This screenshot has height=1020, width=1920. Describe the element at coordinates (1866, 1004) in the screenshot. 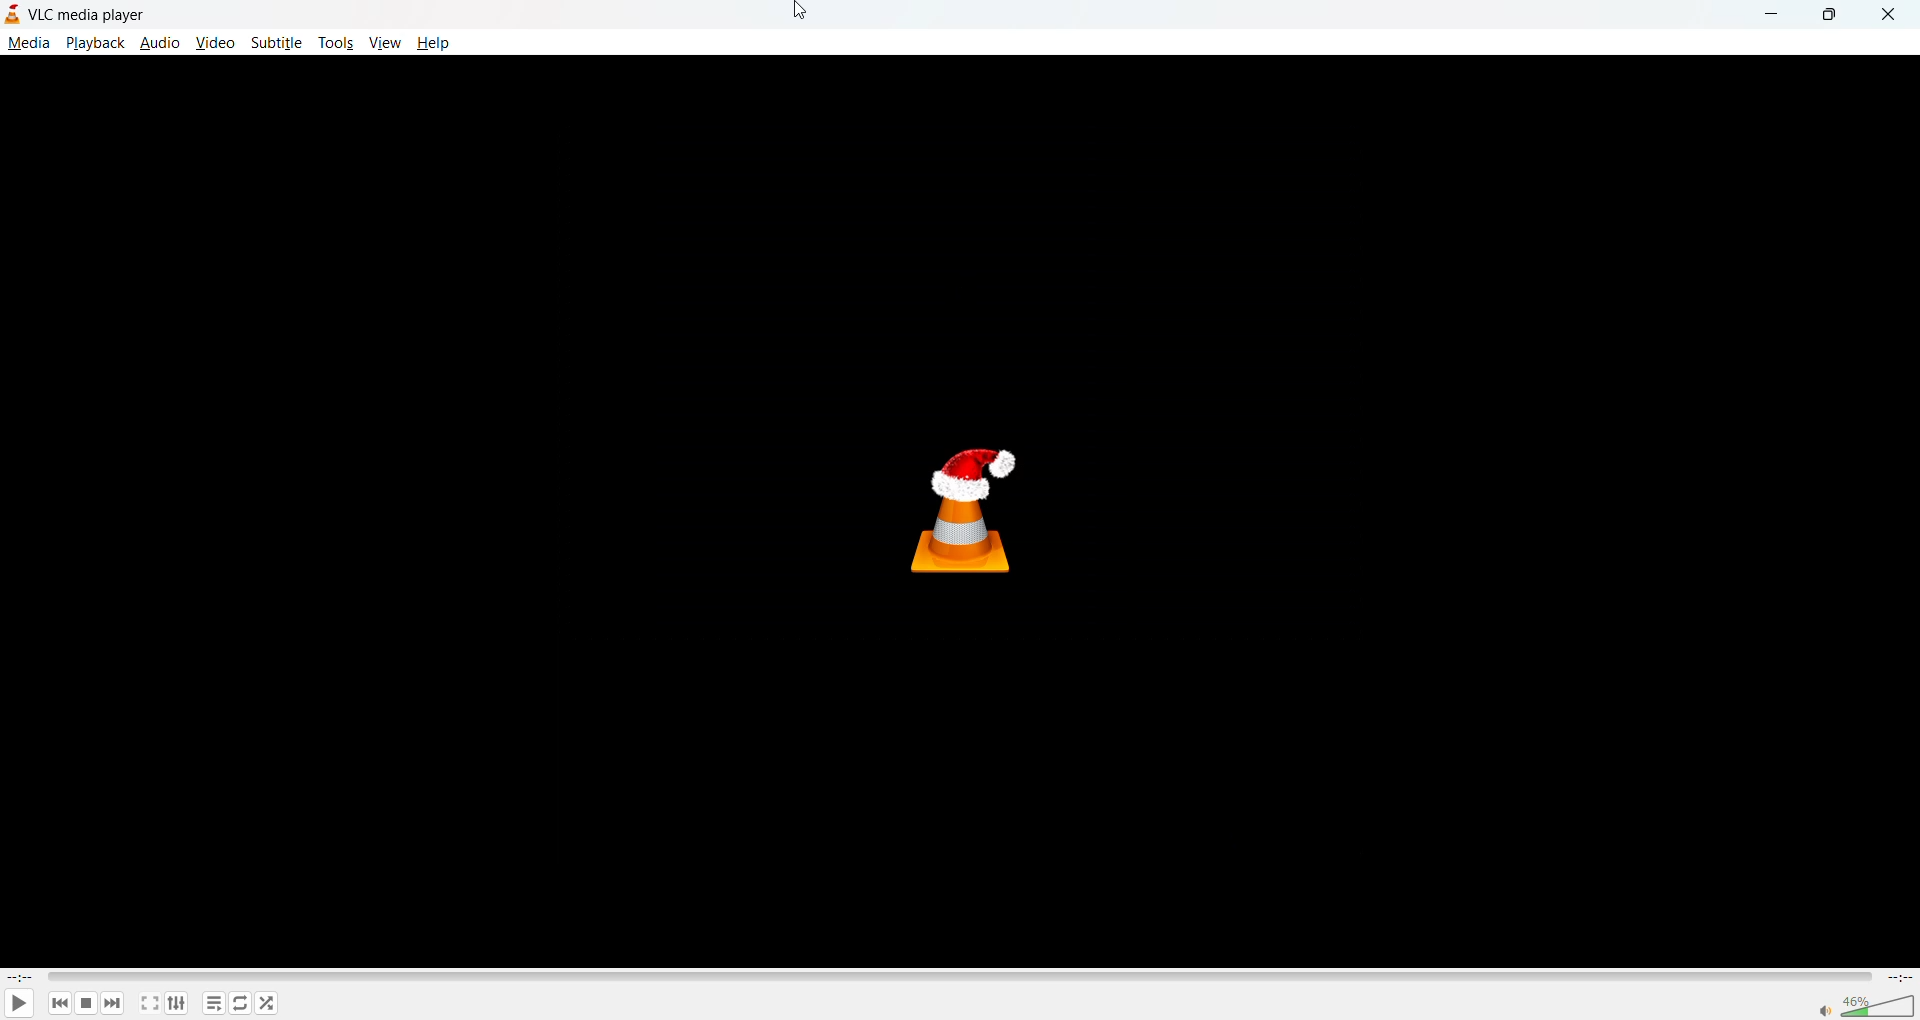

I see `volume` at that location.